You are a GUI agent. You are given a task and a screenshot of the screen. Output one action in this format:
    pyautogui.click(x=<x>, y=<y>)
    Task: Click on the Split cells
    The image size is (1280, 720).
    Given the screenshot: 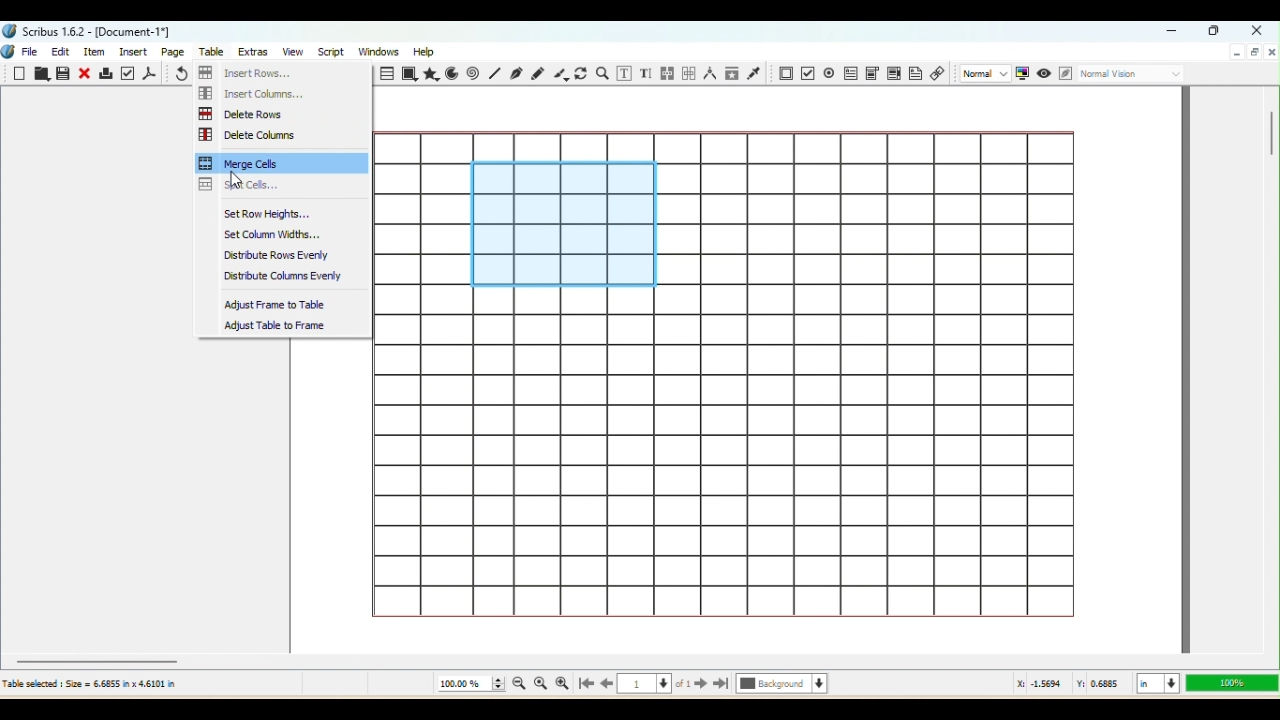 What is the action you would take?
    pyautogui.click(x=245, y=184)
    